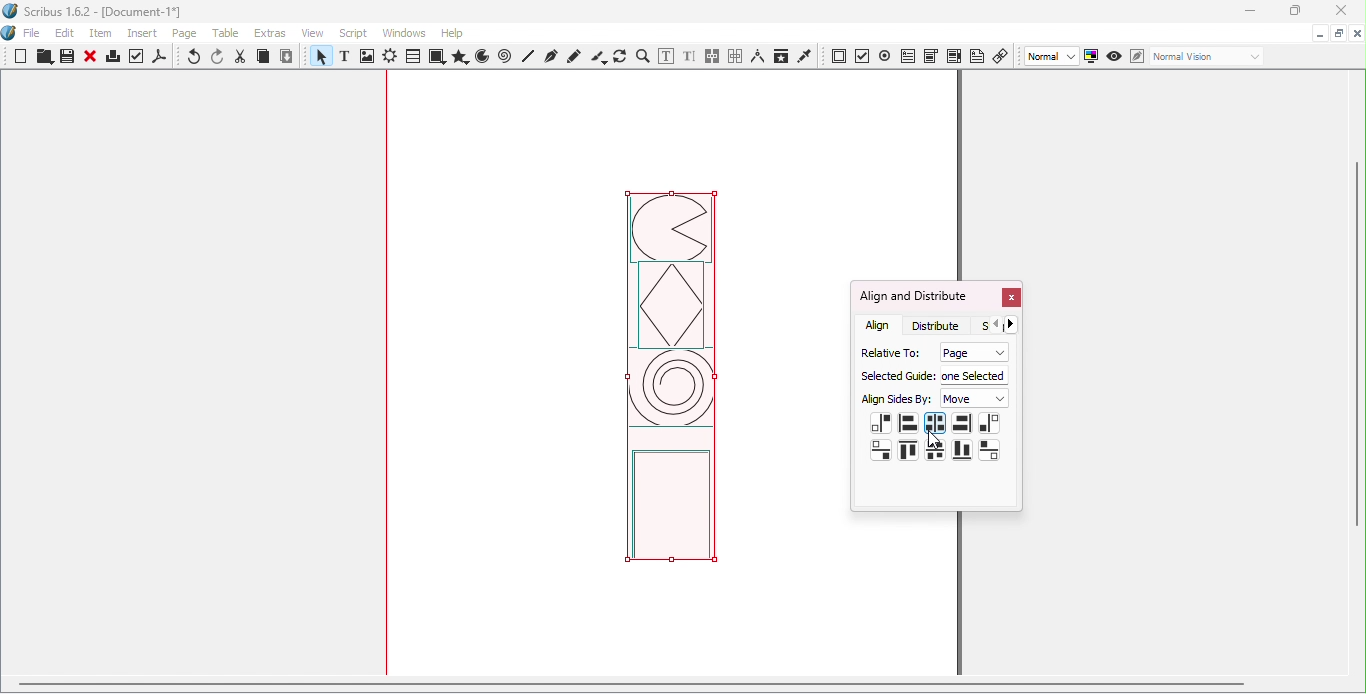  I want to click on Distribute, so click(941, 325).